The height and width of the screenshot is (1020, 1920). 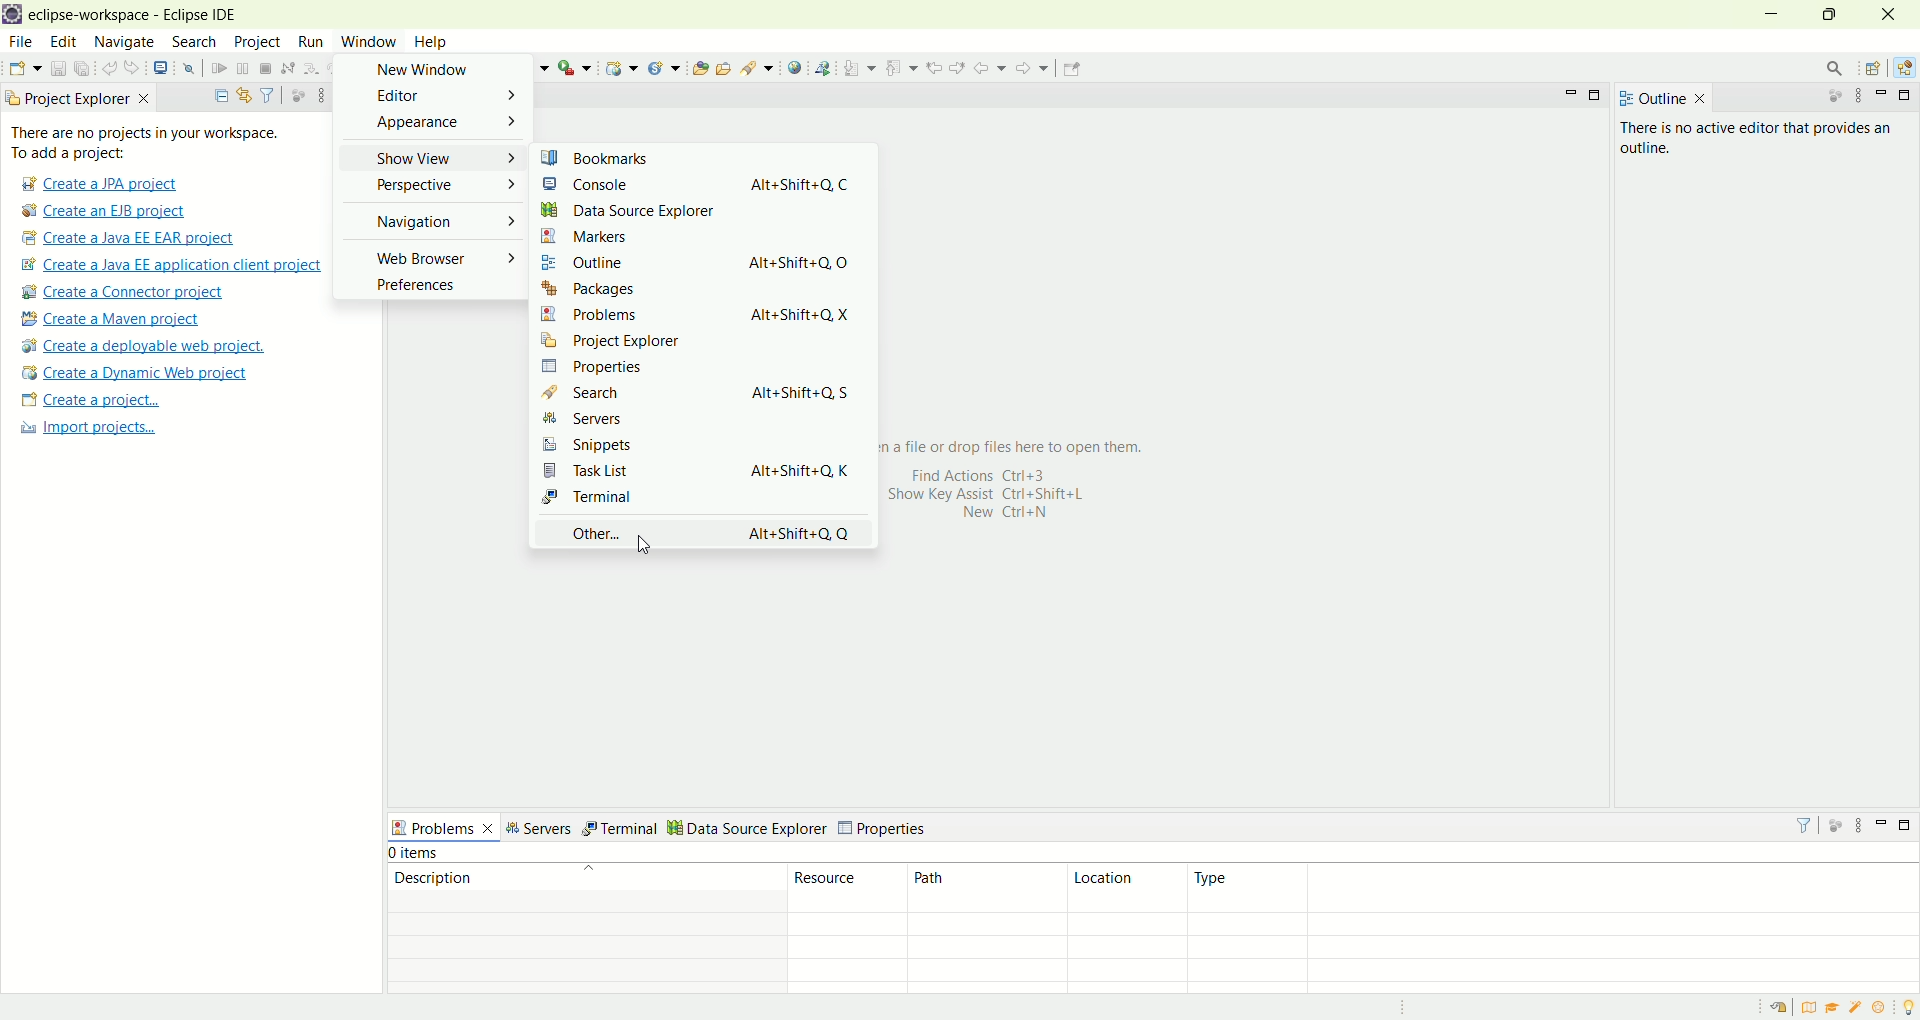 What do you see at coordinates (219, 67) in the screenshot?
I see `resume` at bounding box center [219, 67].